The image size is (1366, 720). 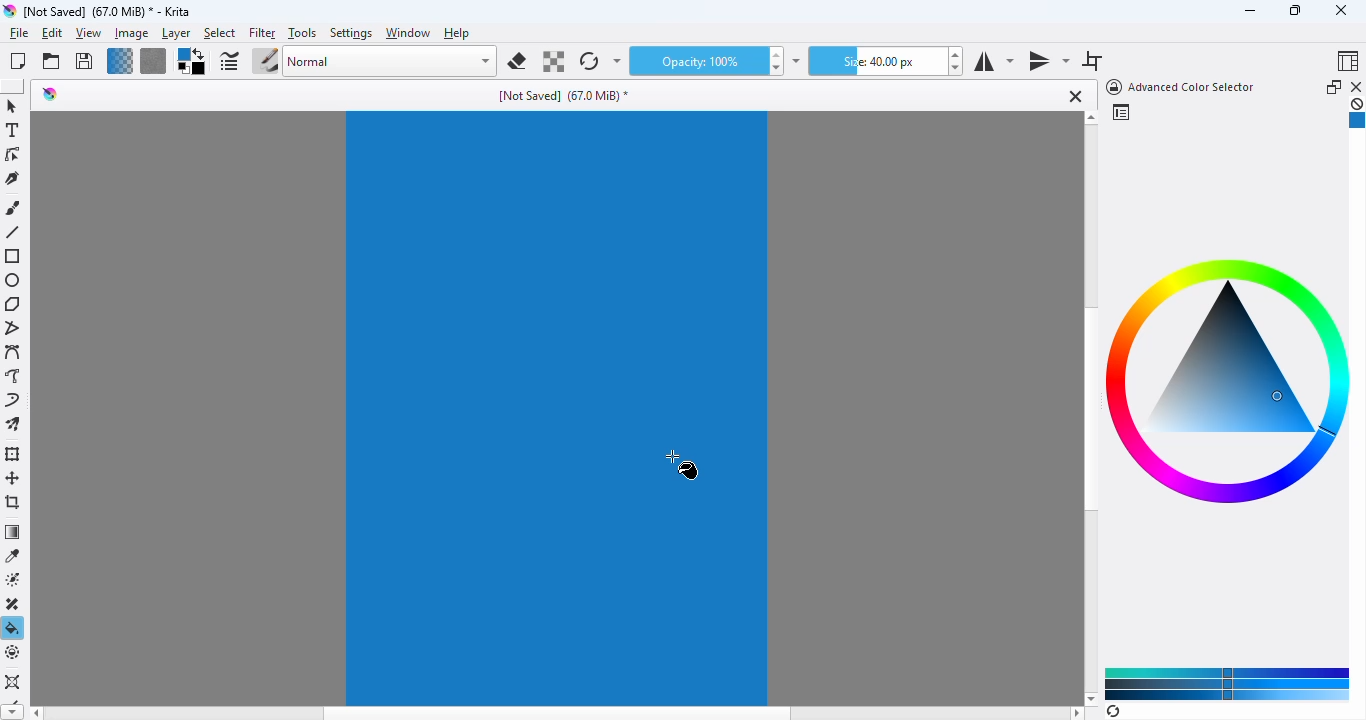 I want to click on select, so click(x=220, y=34).